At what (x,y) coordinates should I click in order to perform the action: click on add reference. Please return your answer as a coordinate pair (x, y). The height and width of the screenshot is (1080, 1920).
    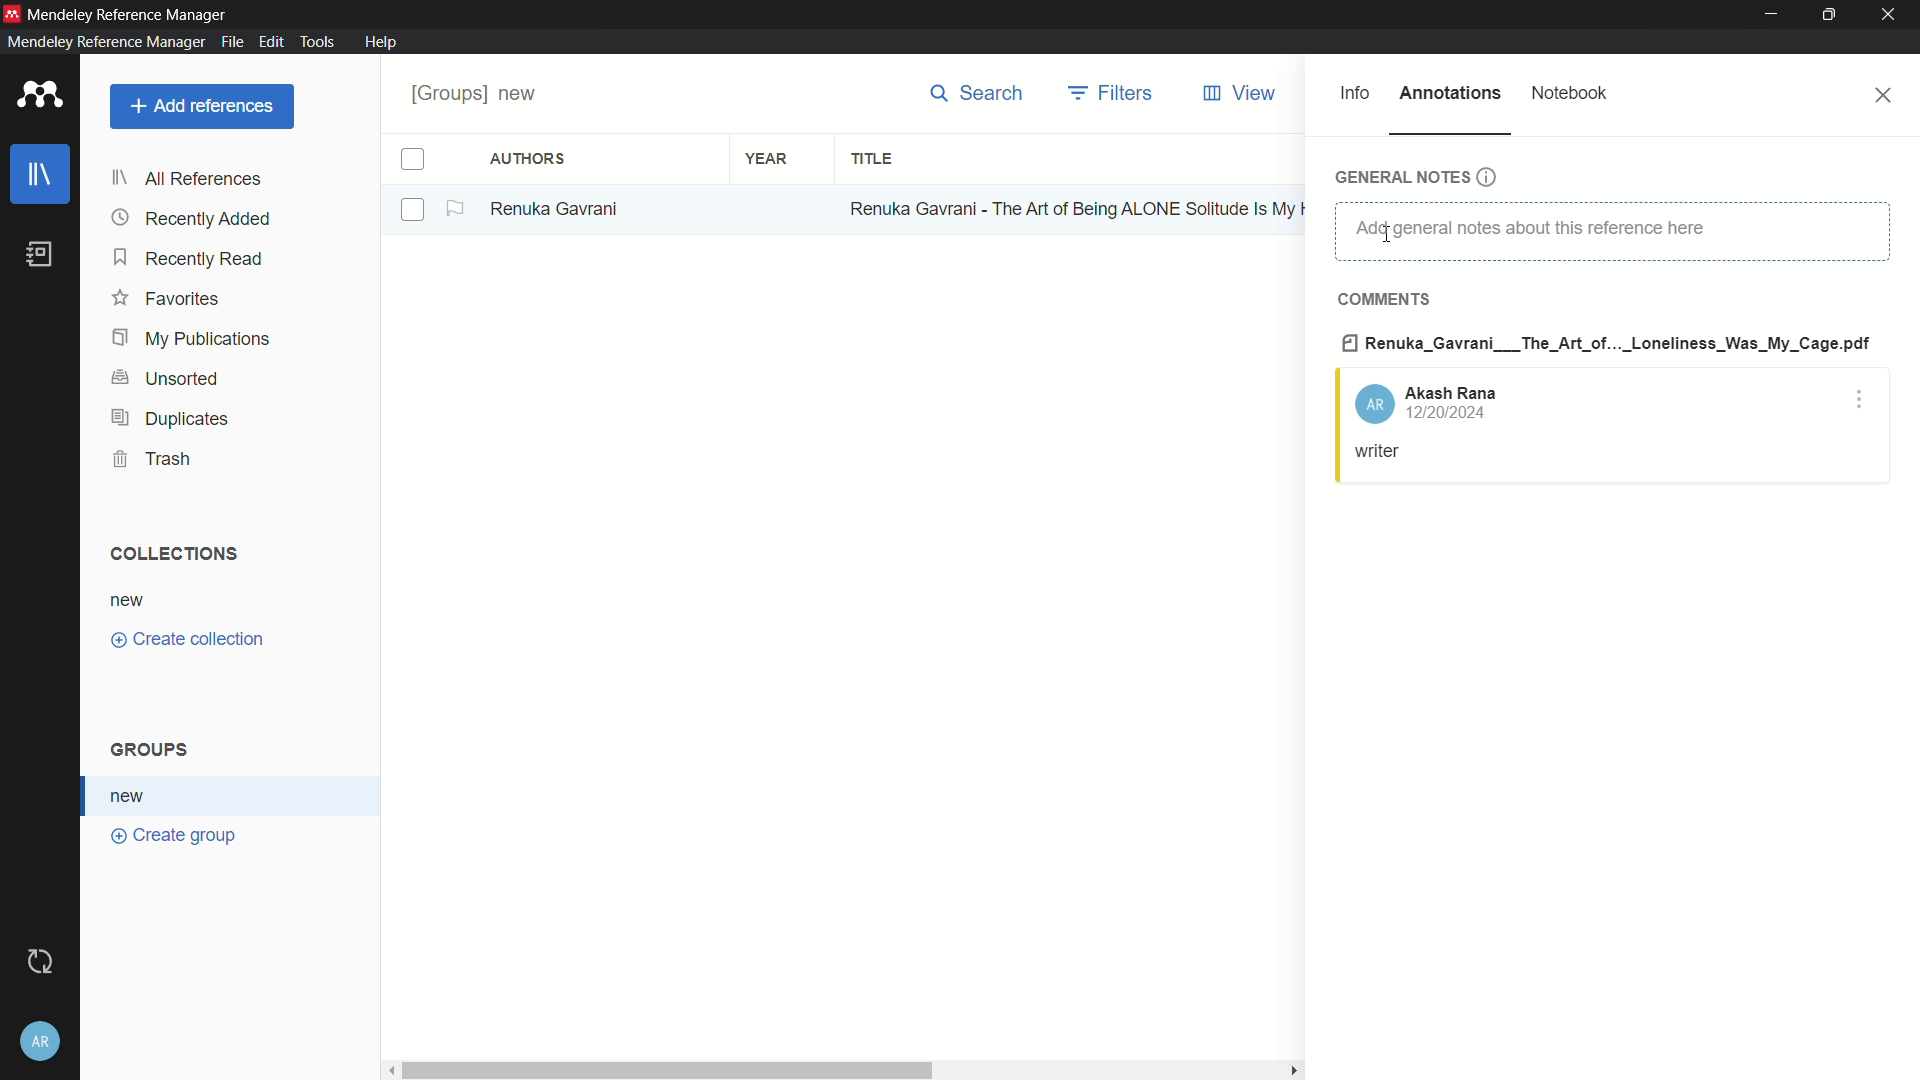
    Looking at the image, I should click on (203, 106).